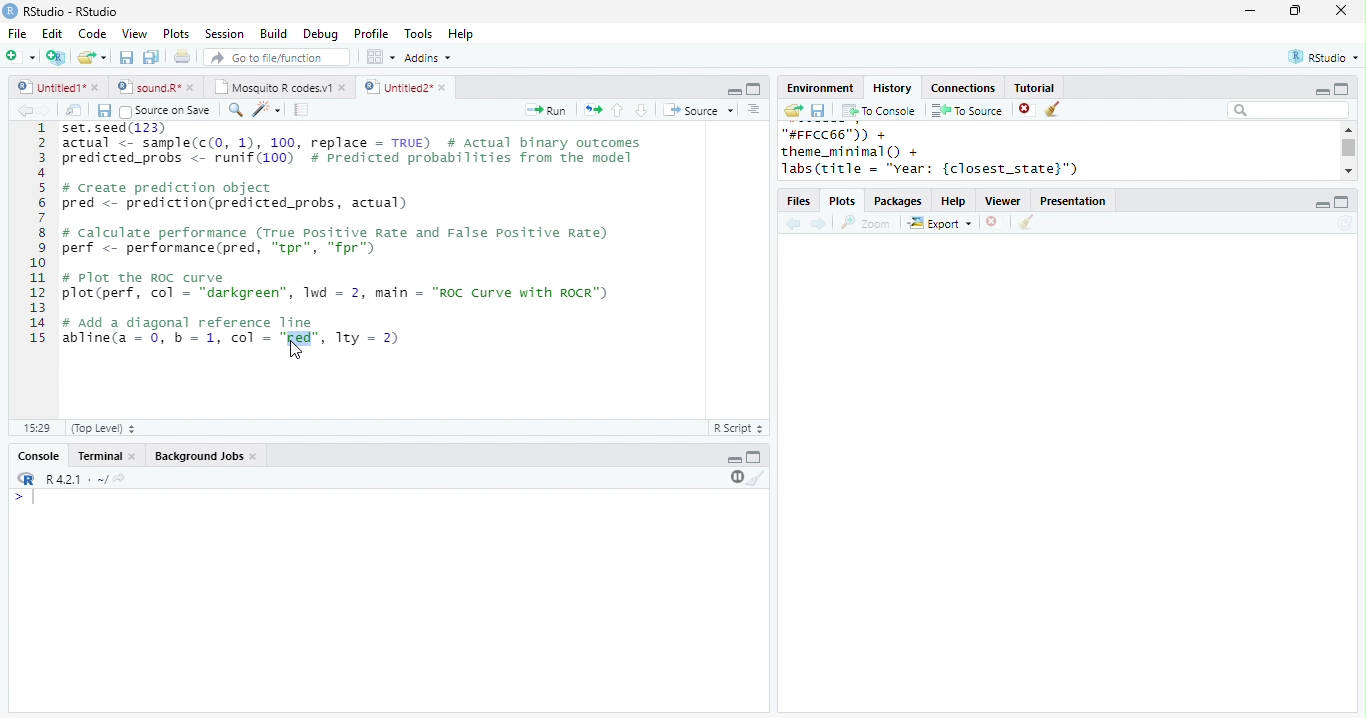  I want to click on minimize, so click(734, 460).